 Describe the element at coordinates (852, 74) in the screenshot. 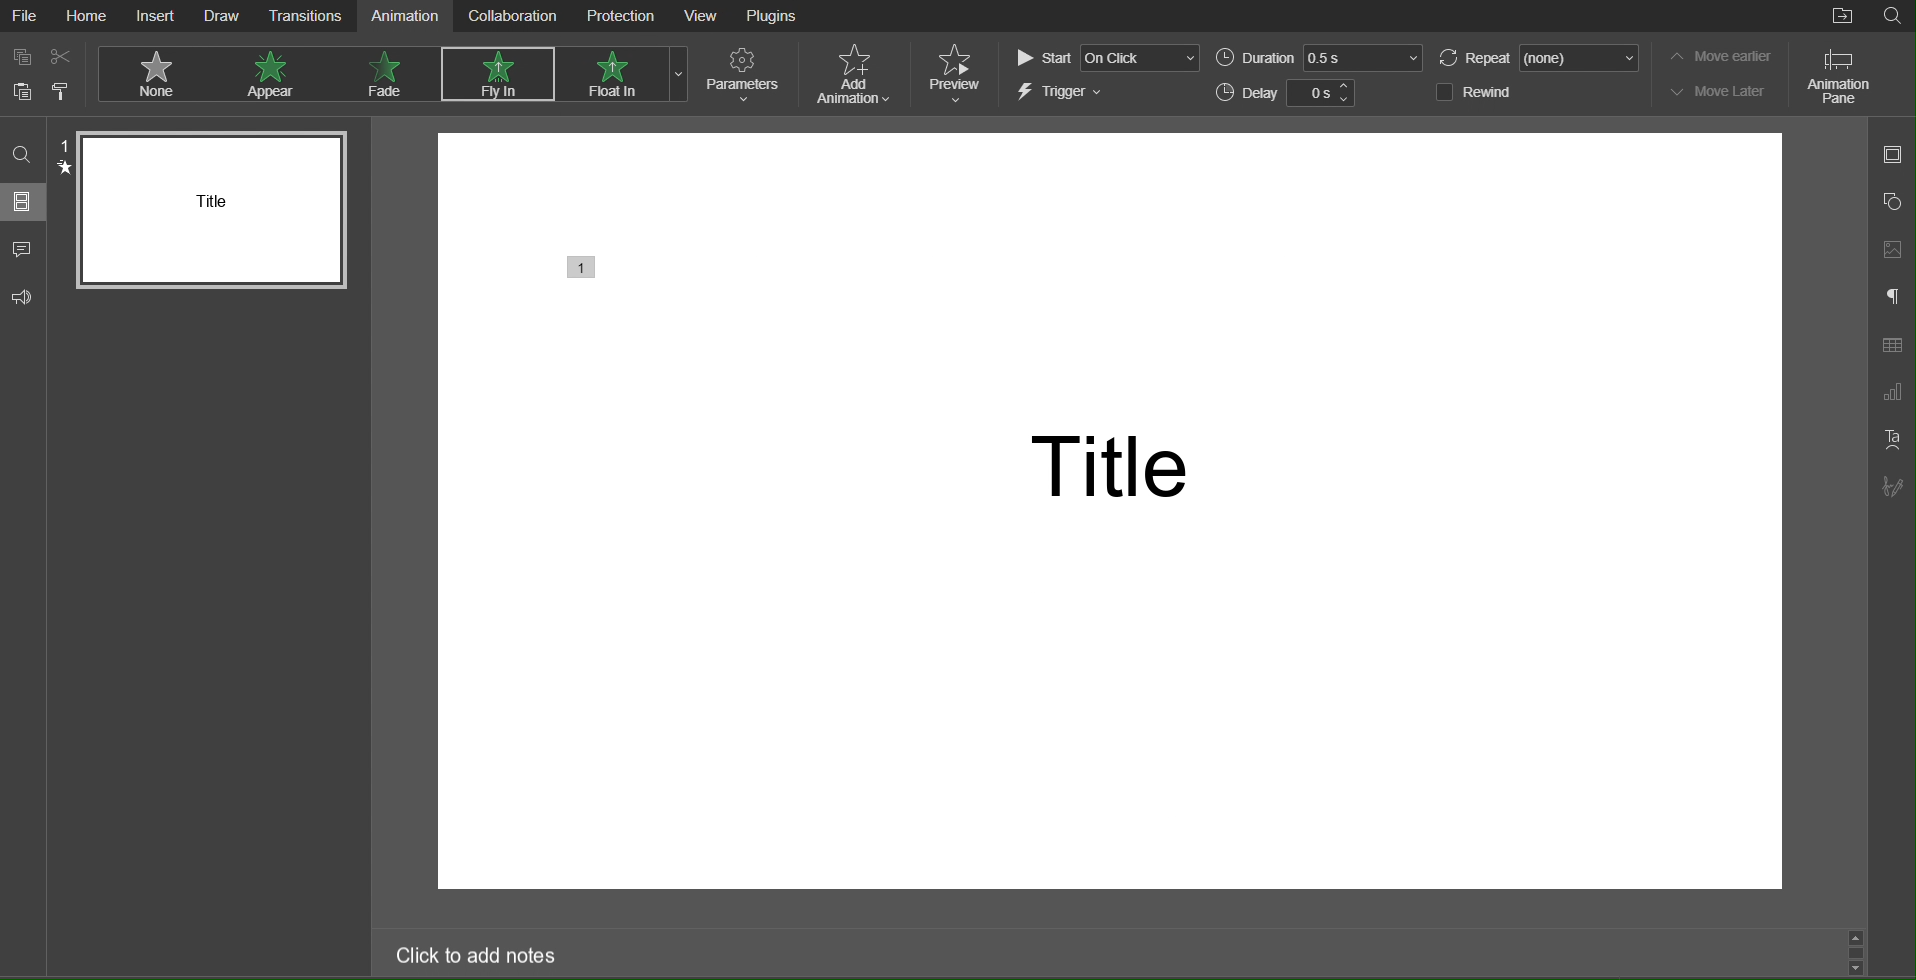

I see `Add Animation` at that location.